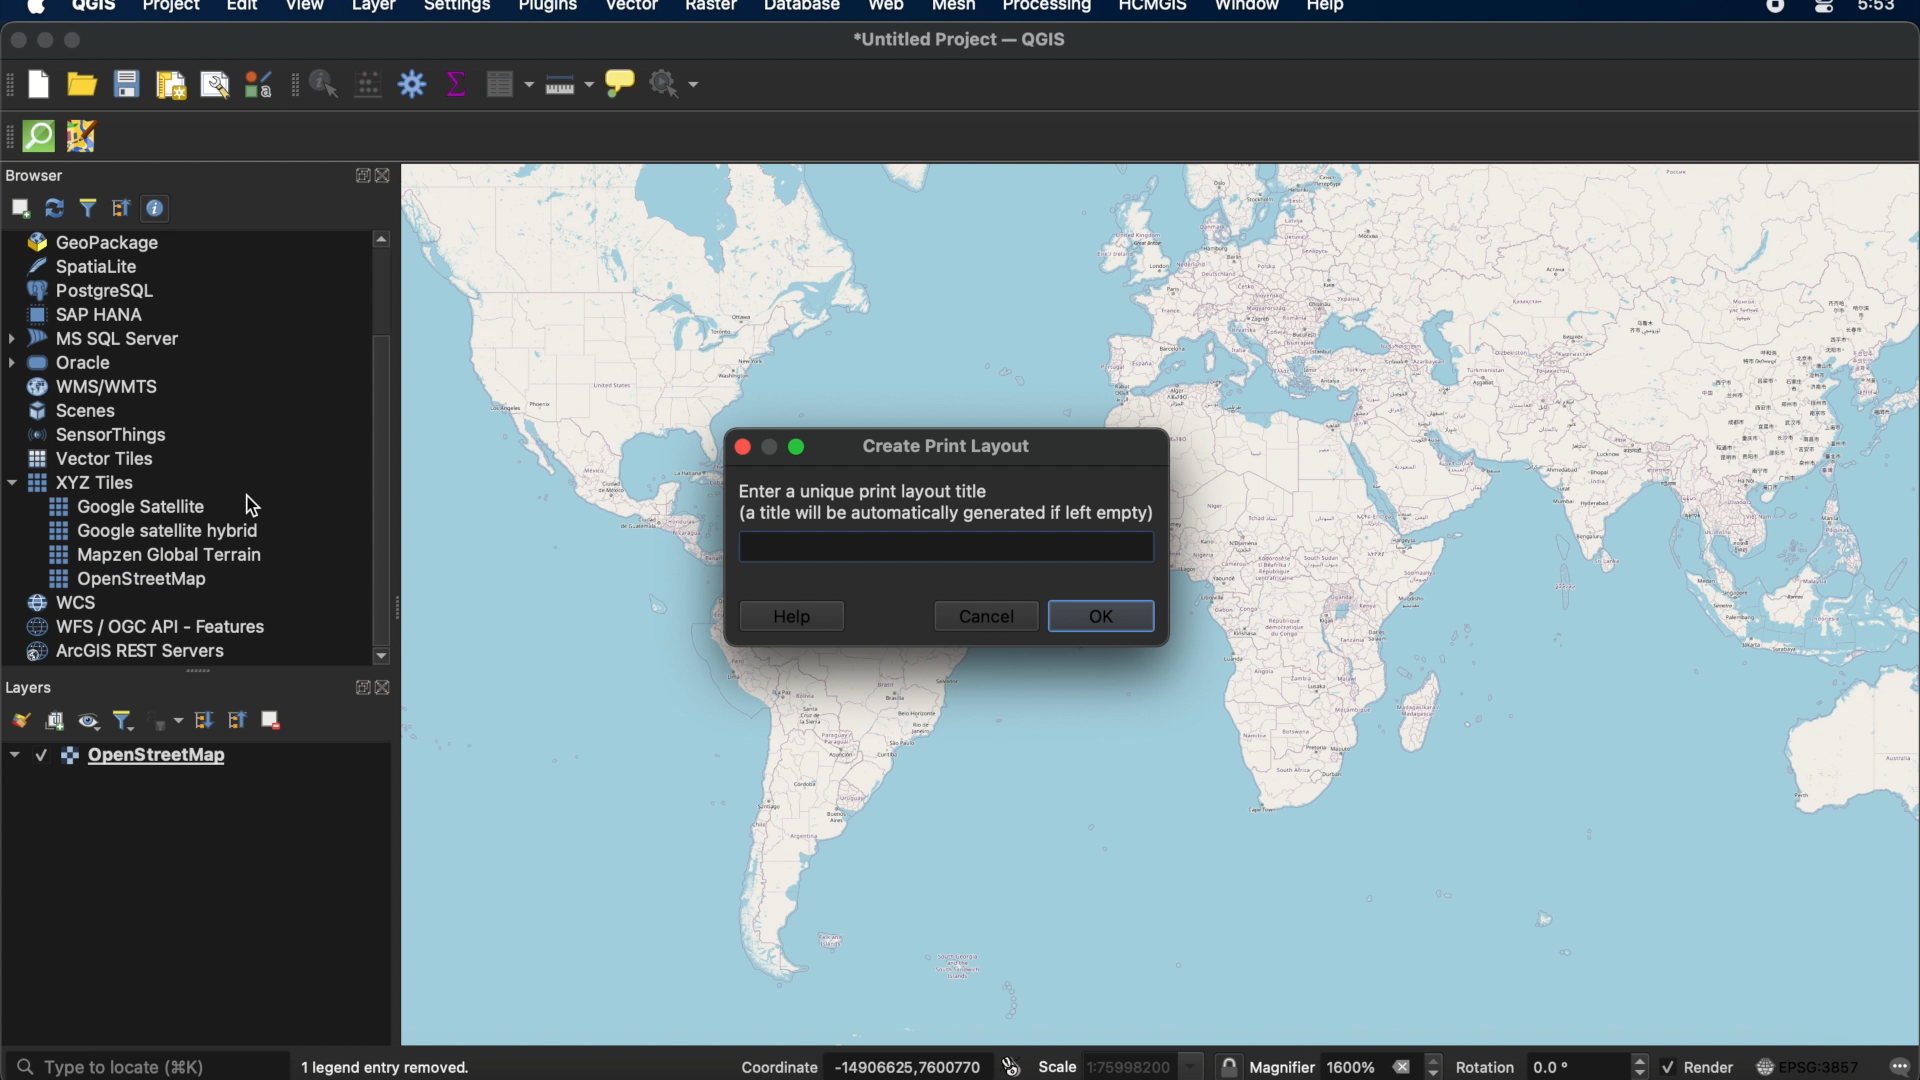 The height and width of the screenshot is (1080, 1920). Describe the element at coordinates (273, 719) in the screenshot. I see `remove layer group` at that location.